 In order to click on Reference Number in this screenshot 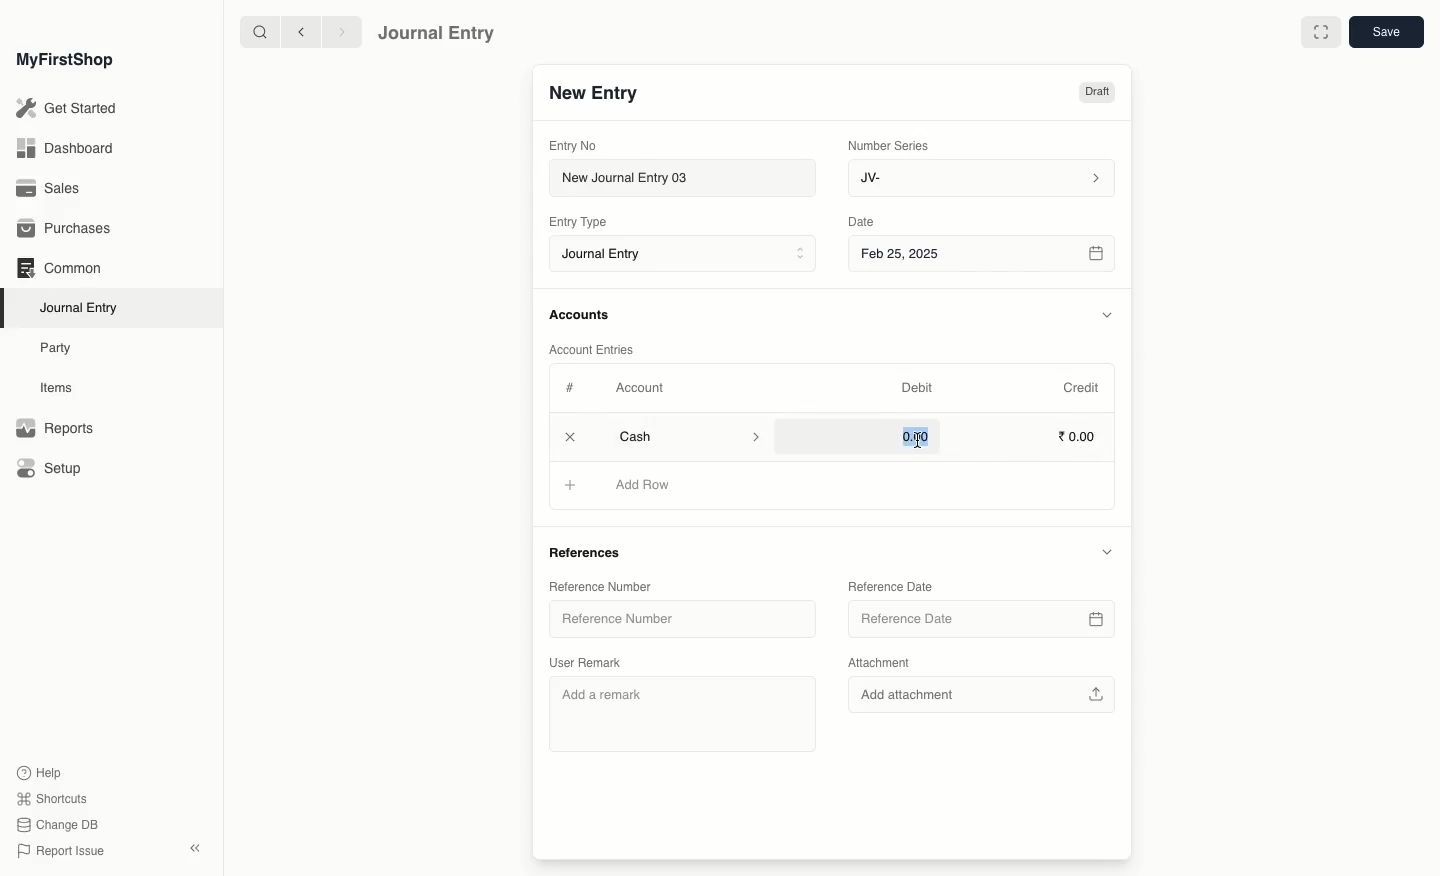, I will do `click(682, 619)`.